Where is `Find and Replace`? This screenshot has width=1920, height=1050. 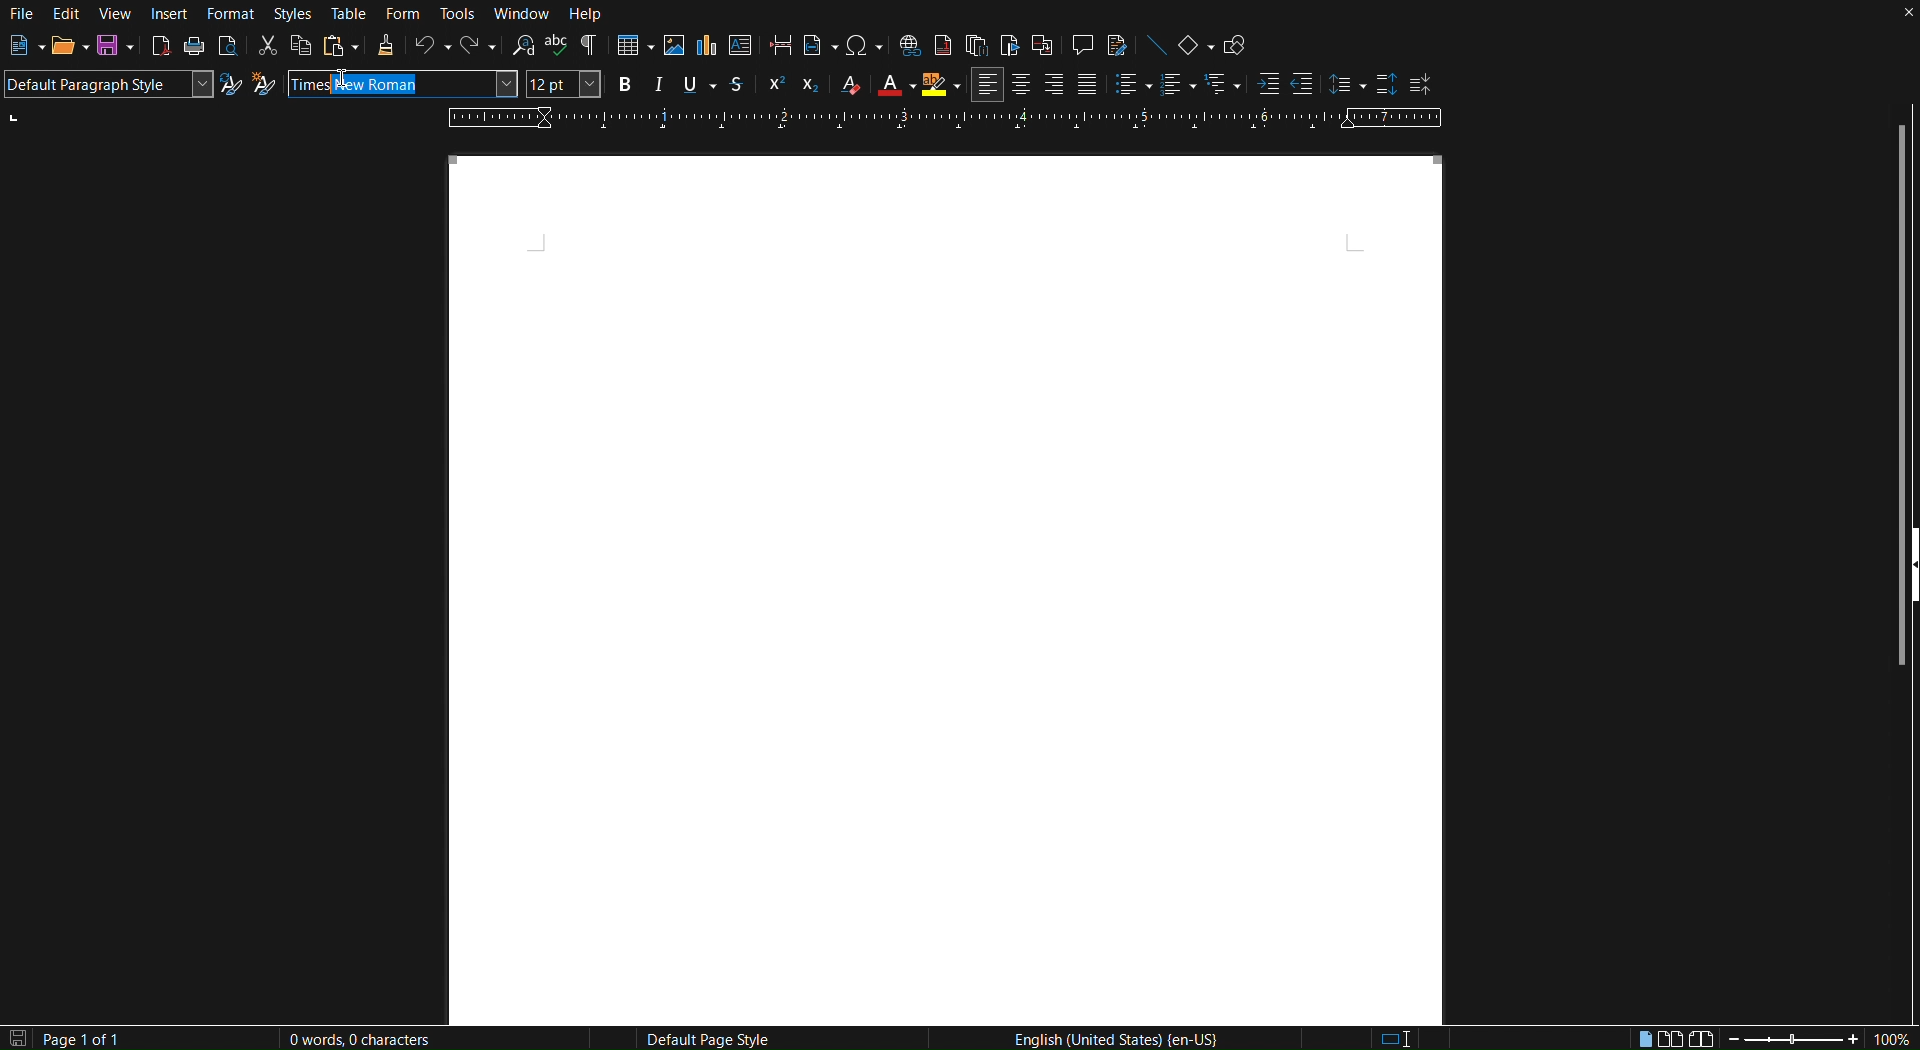
Find and Replace is located at coordinates (522, 49).